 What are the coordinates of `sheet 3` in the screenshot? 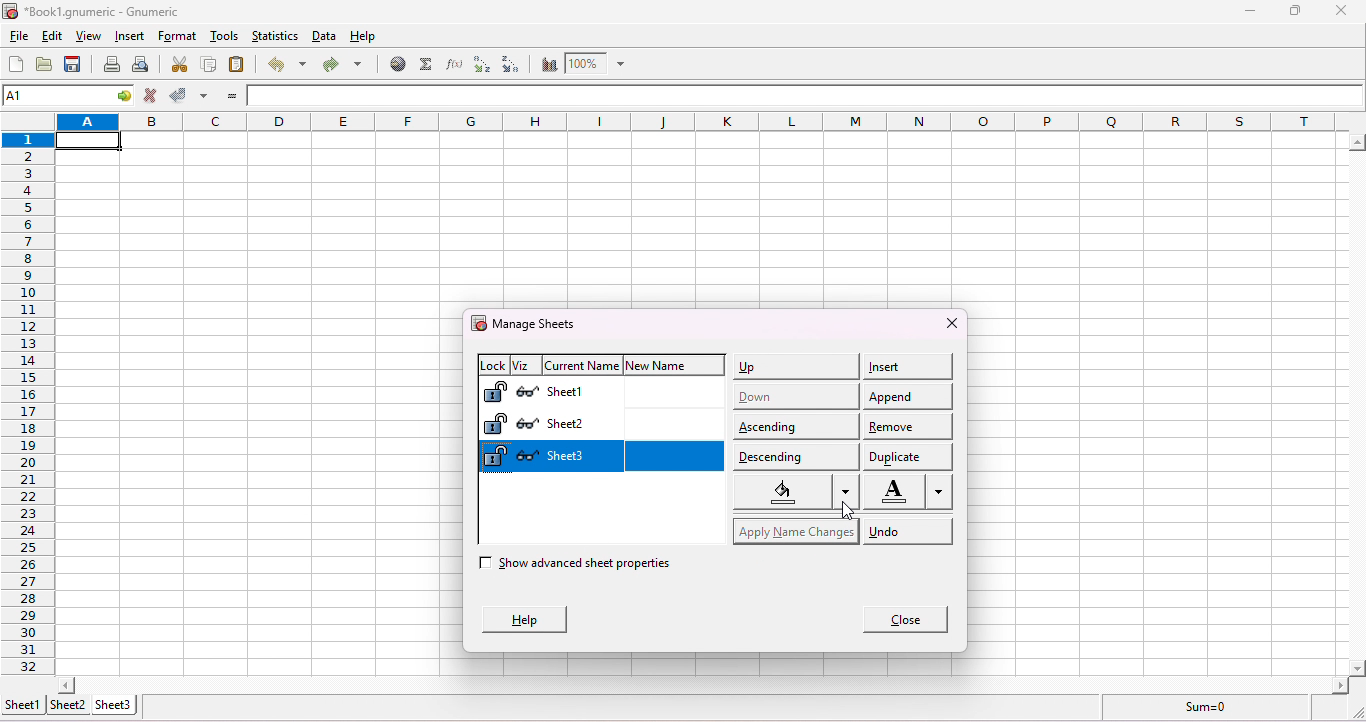 It's located at (634, 455).